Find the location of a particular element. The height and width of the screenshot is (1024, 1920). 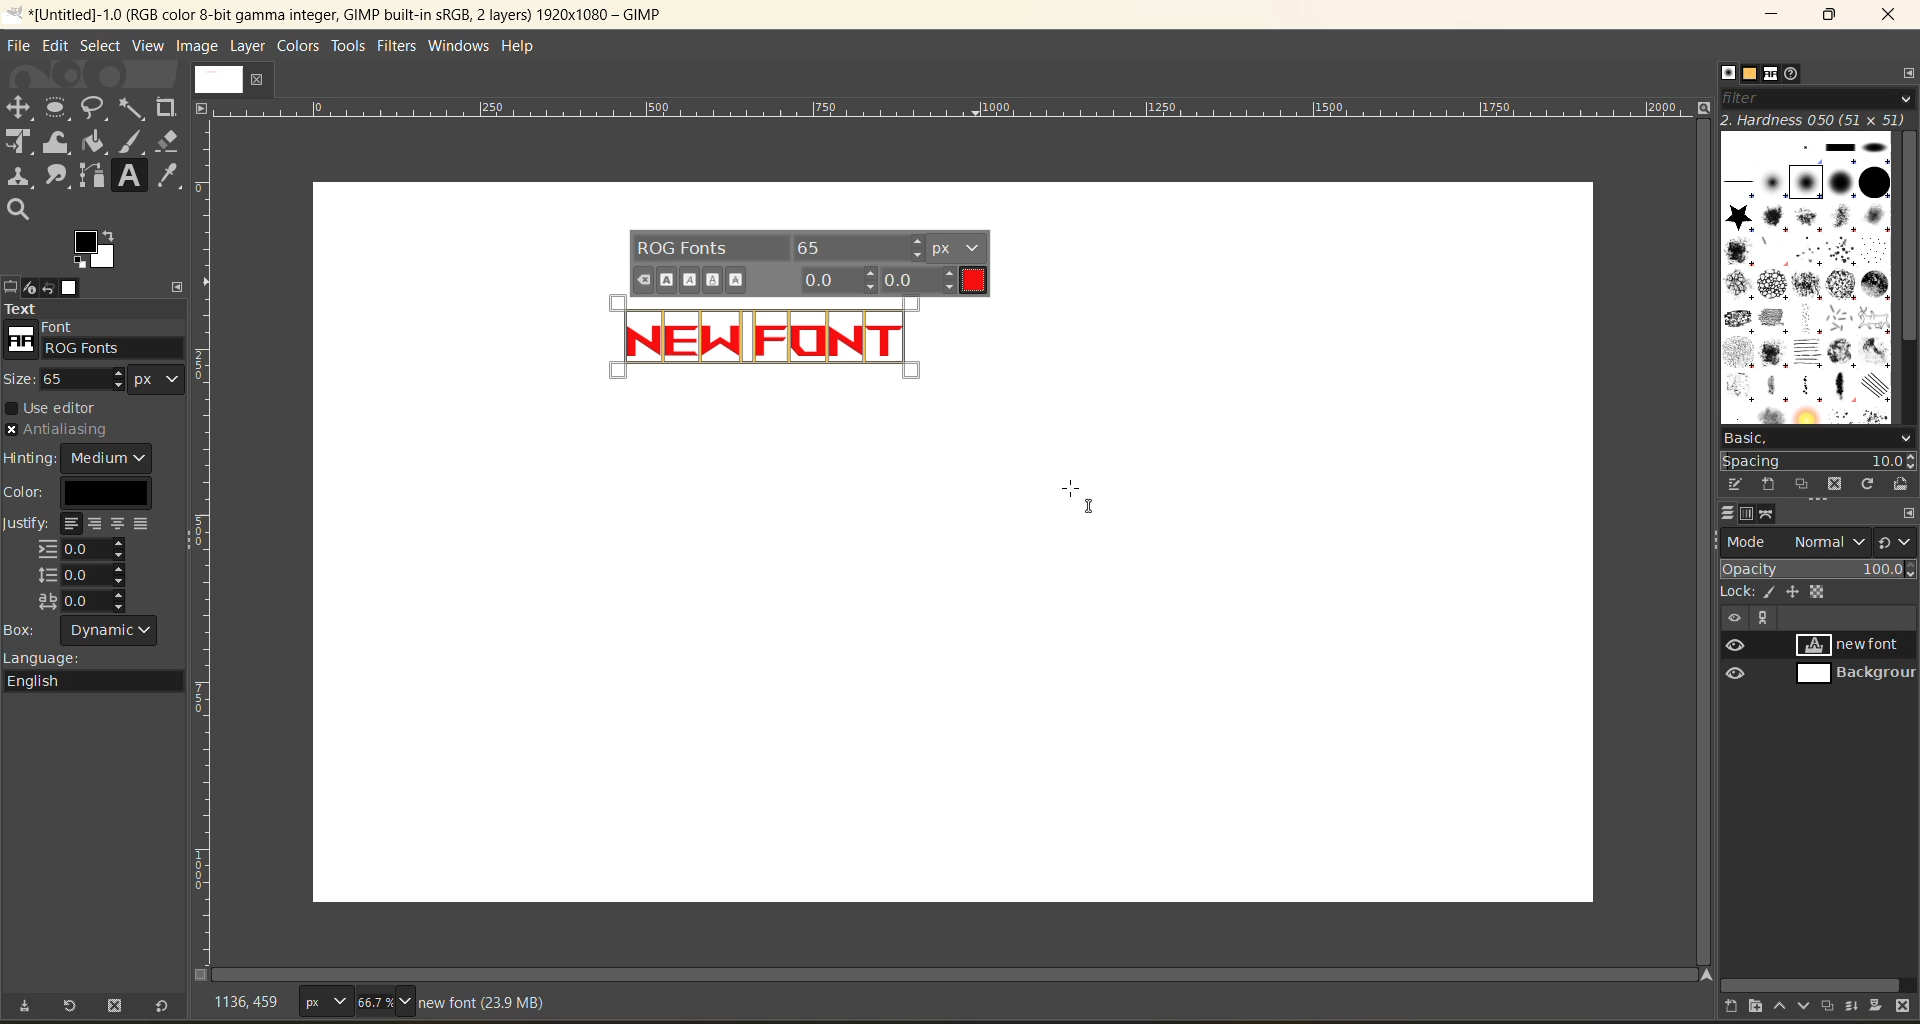

layer is located at coordinates (250, 48).